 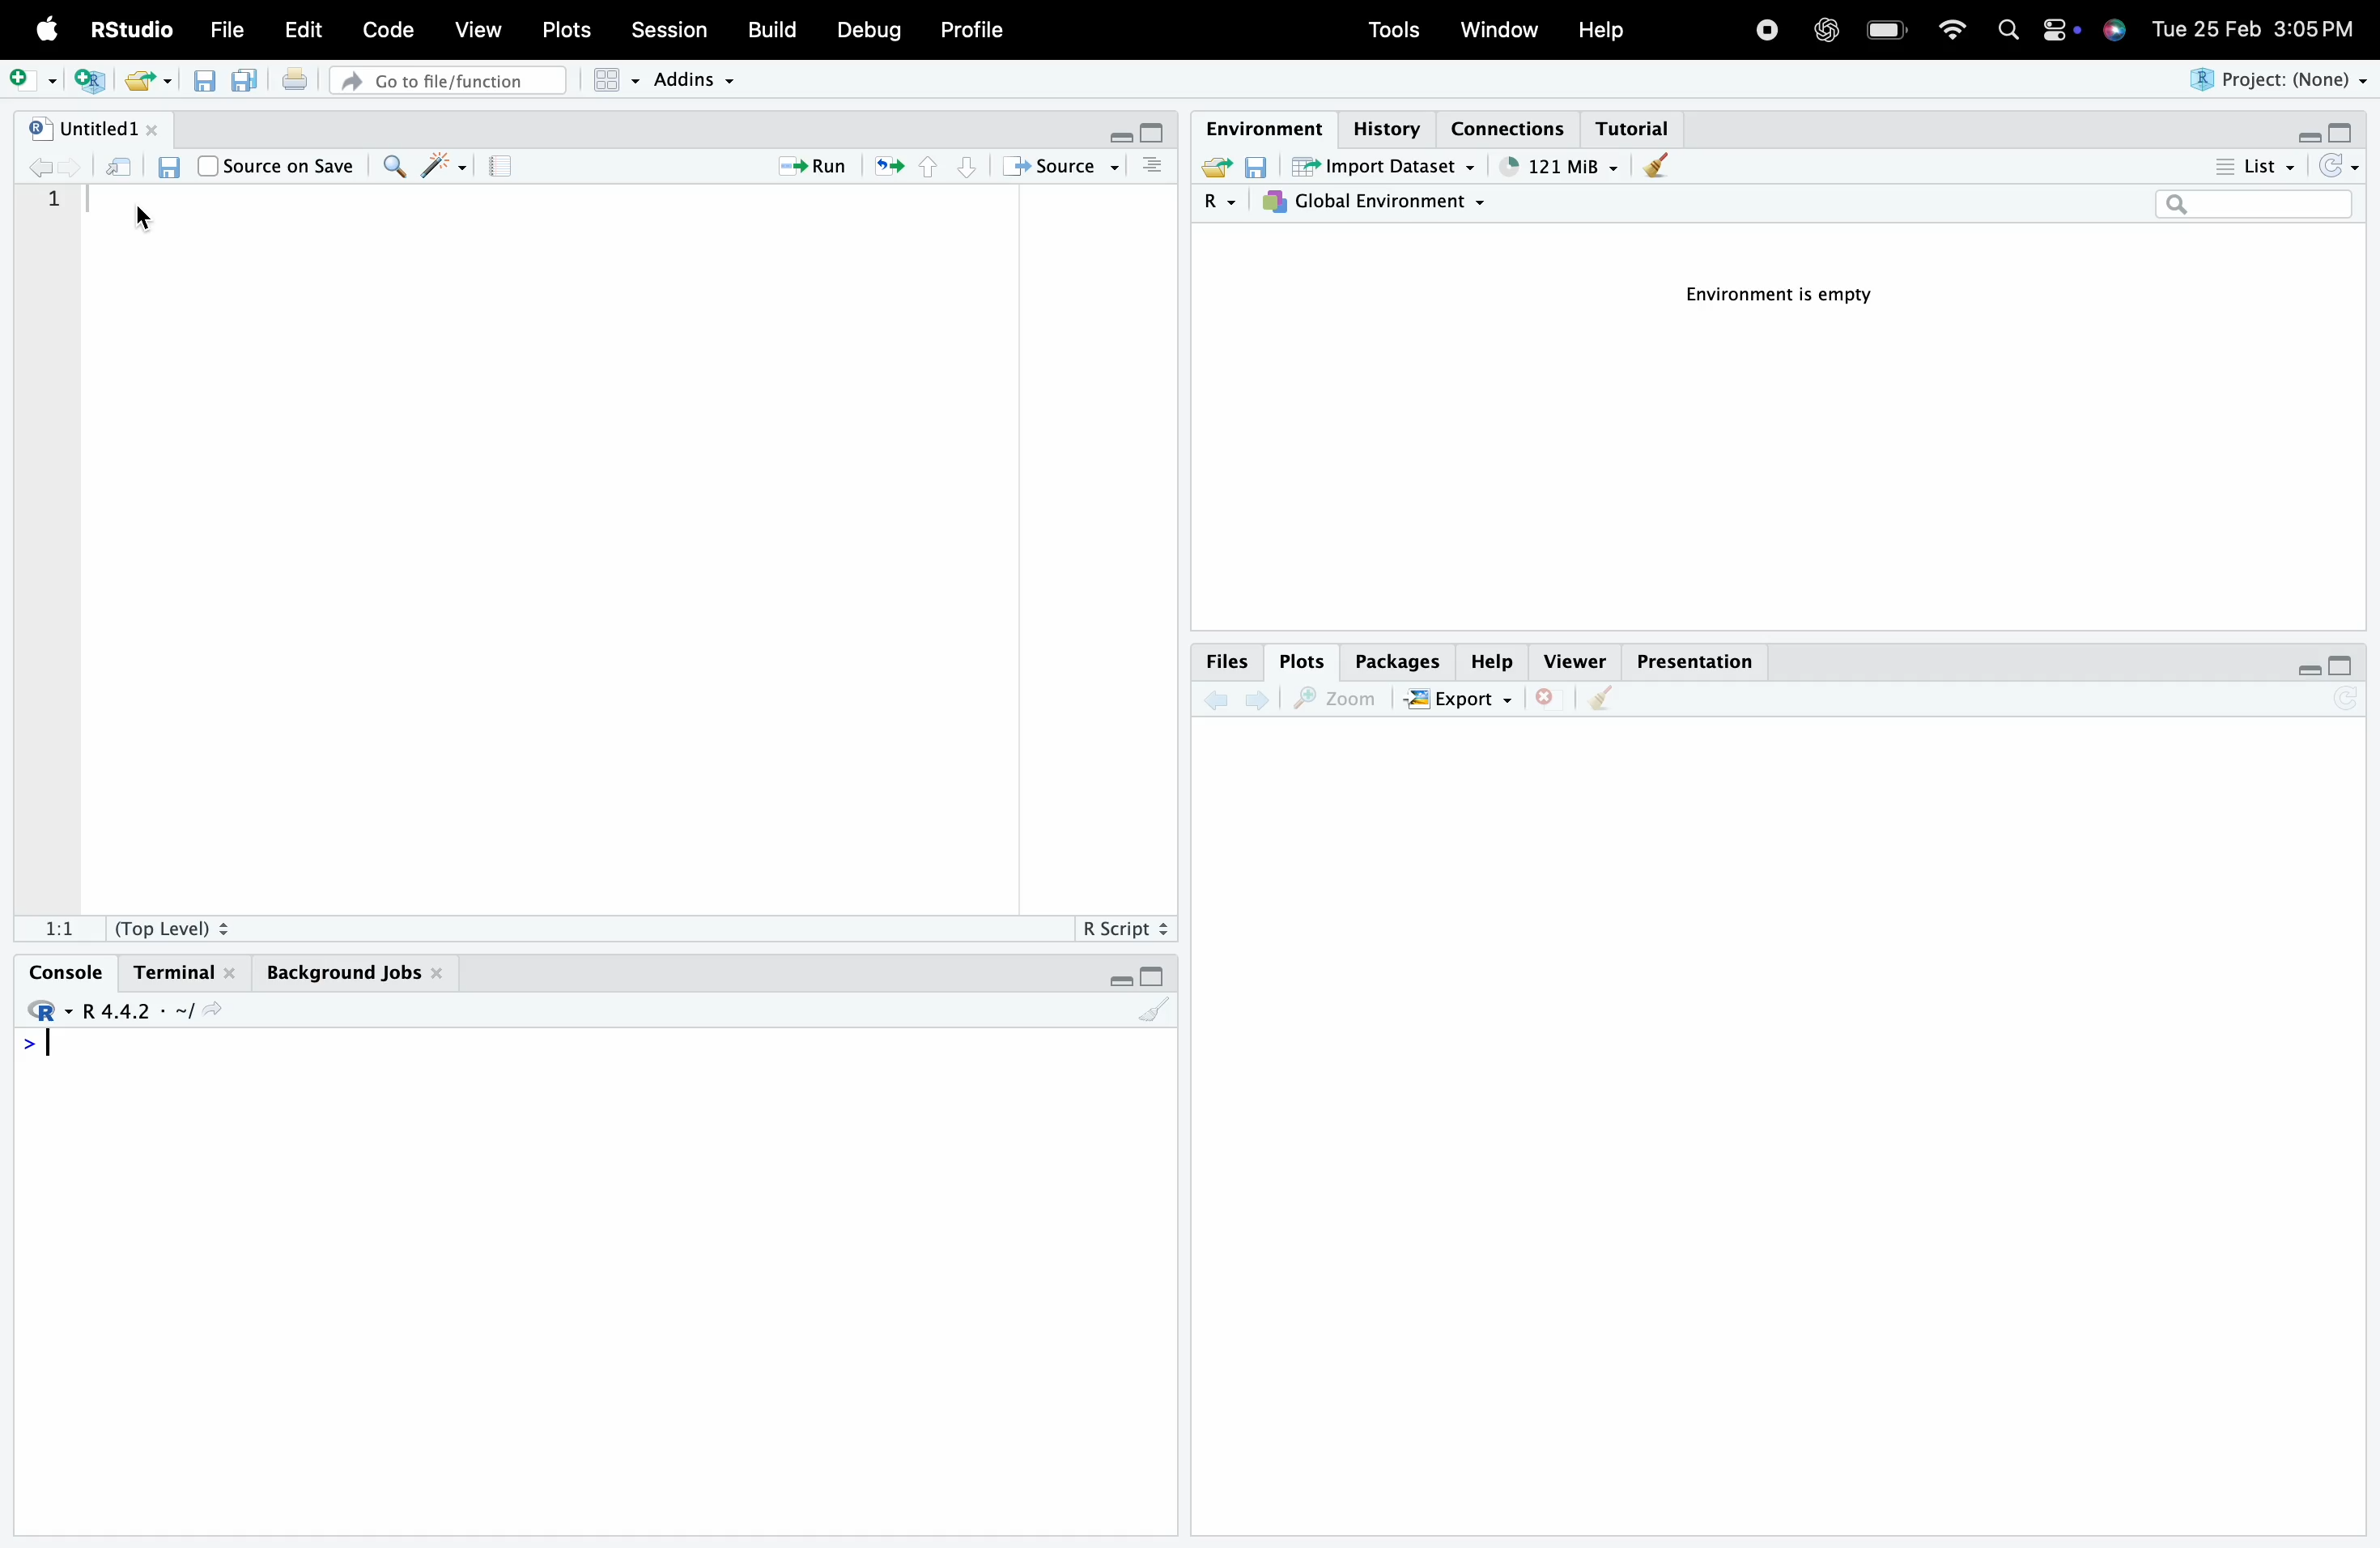 I want to click on Save all open documents (Ctrl + Alt + S), so click(x=247, y=82).